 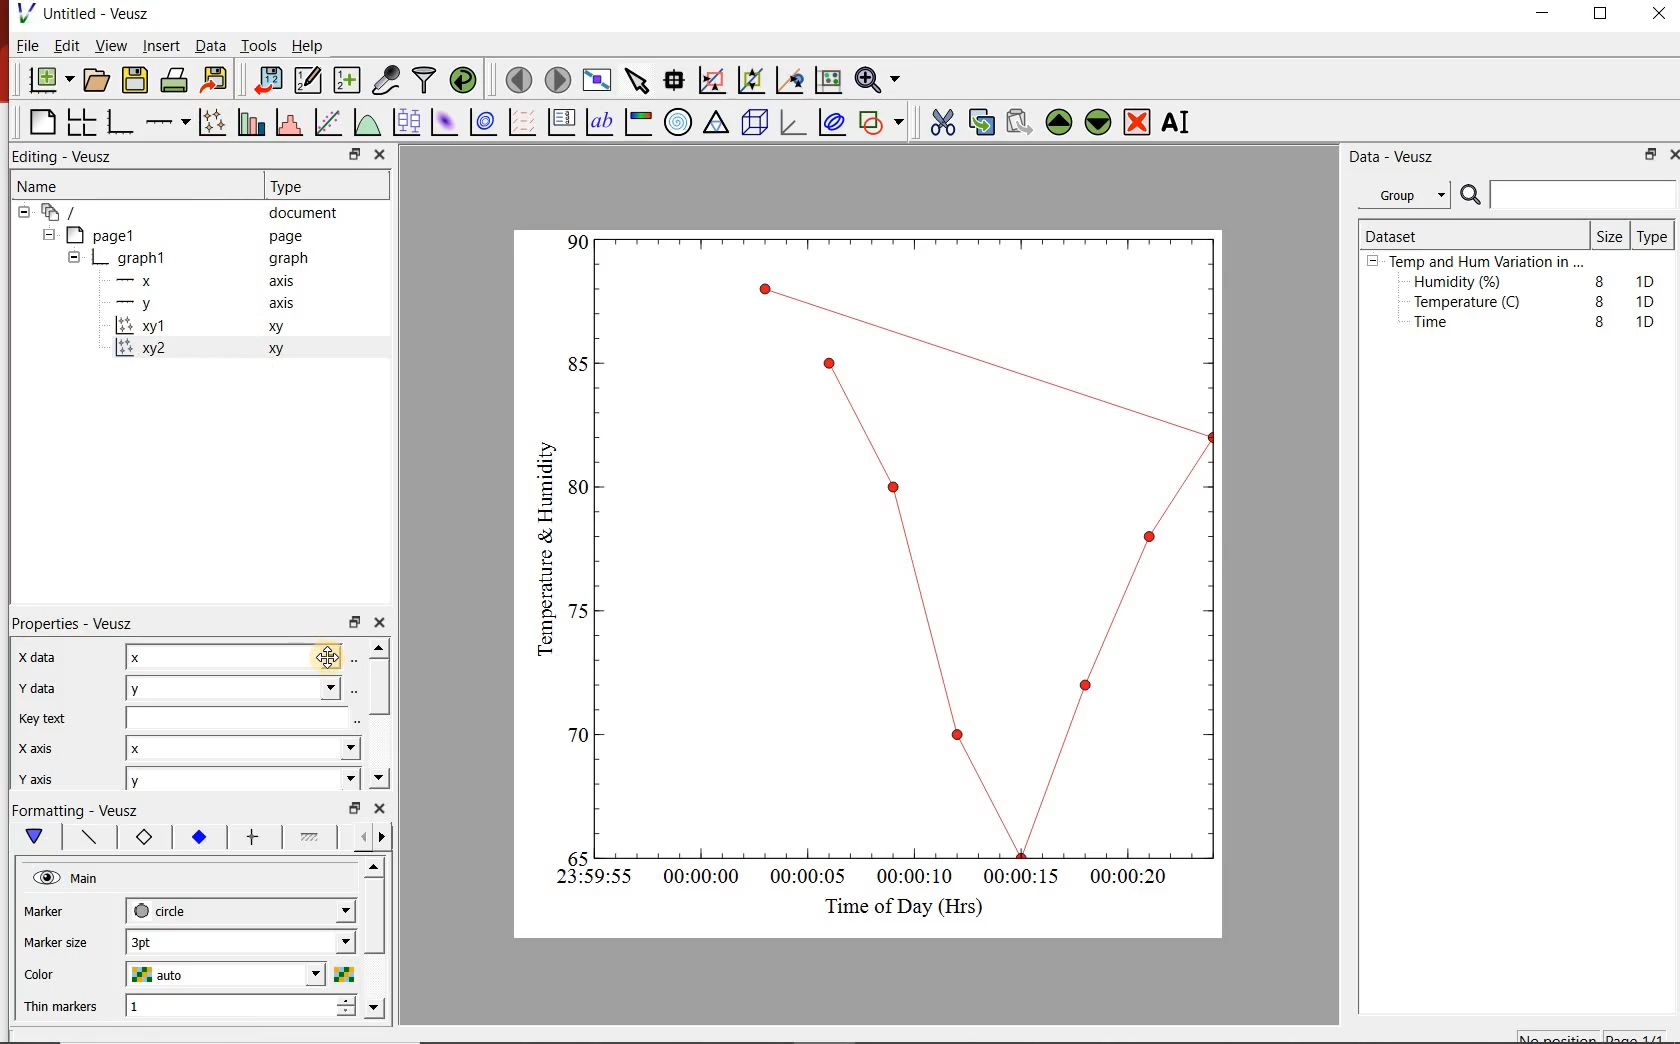 I want to click on hide sub menu, so click(x=74, y=256).